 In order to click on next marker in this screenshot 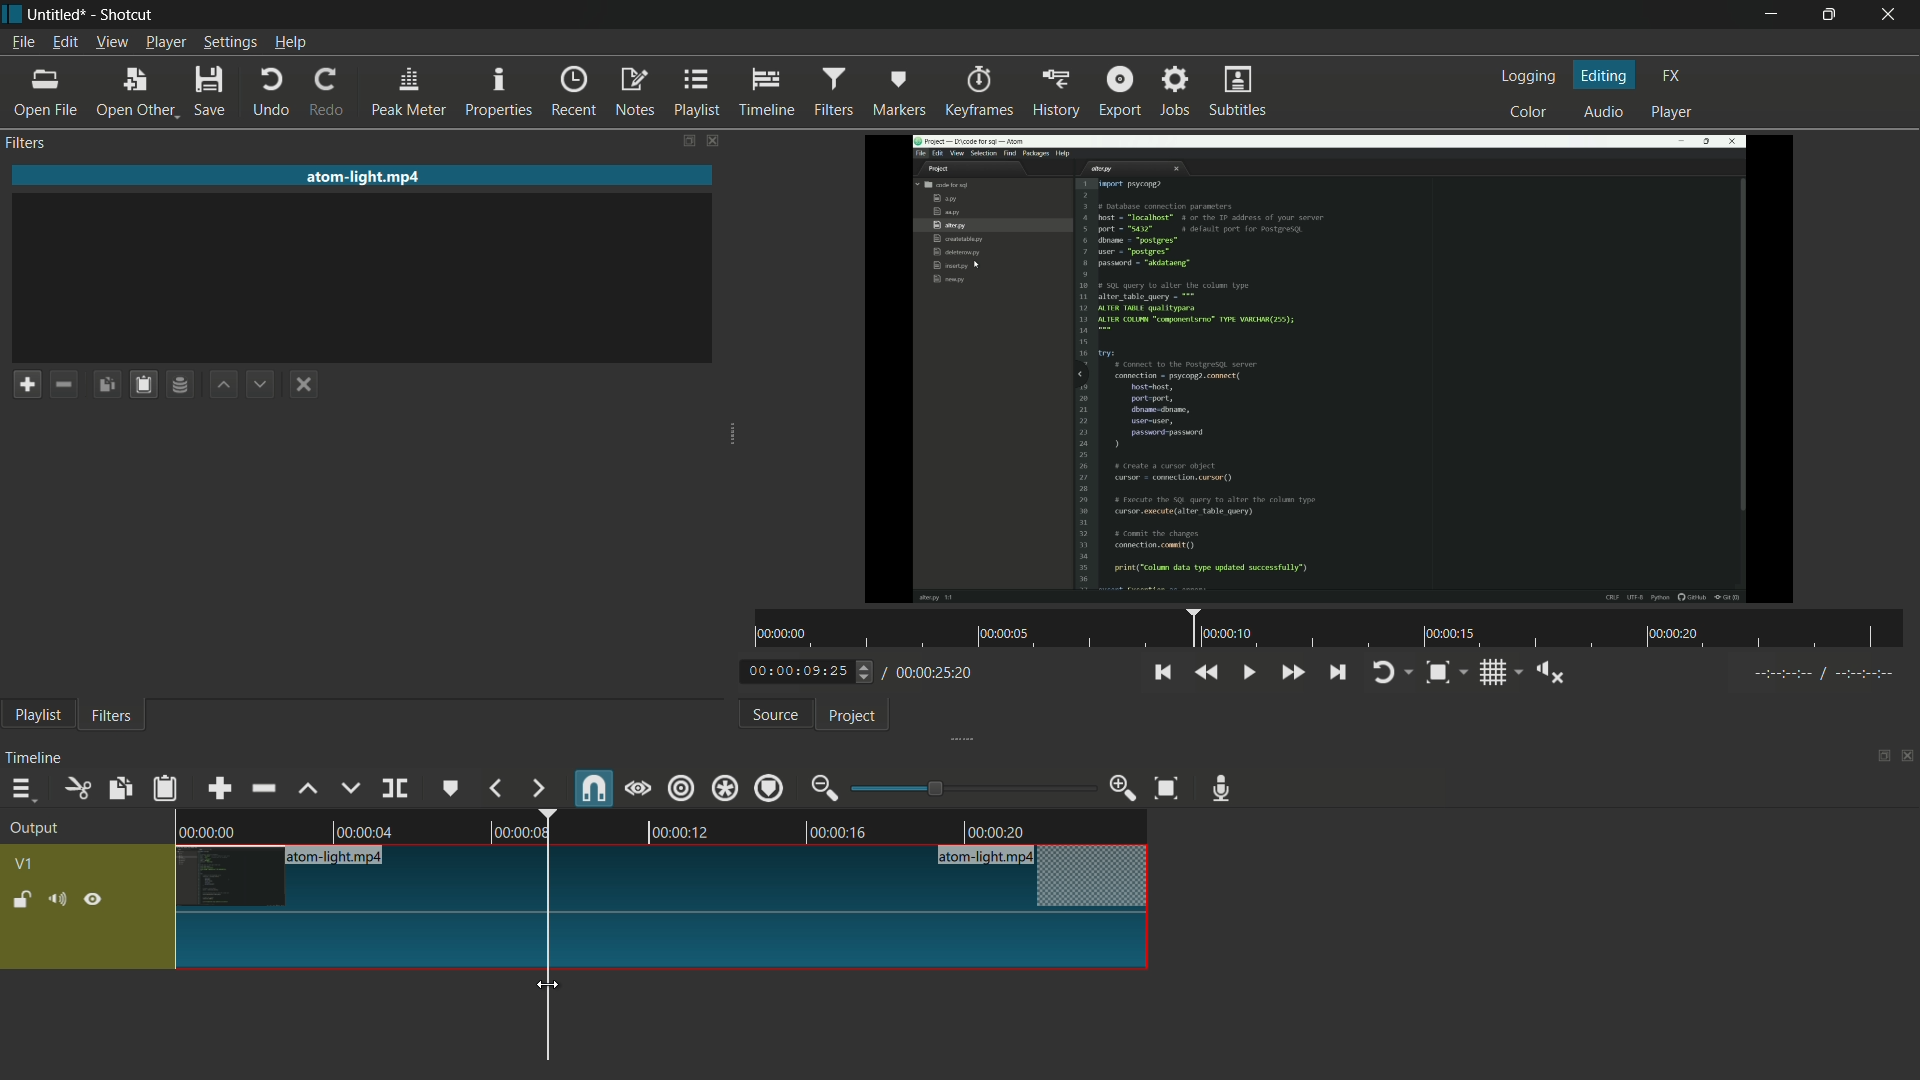, I will do `click(537, 789)`.